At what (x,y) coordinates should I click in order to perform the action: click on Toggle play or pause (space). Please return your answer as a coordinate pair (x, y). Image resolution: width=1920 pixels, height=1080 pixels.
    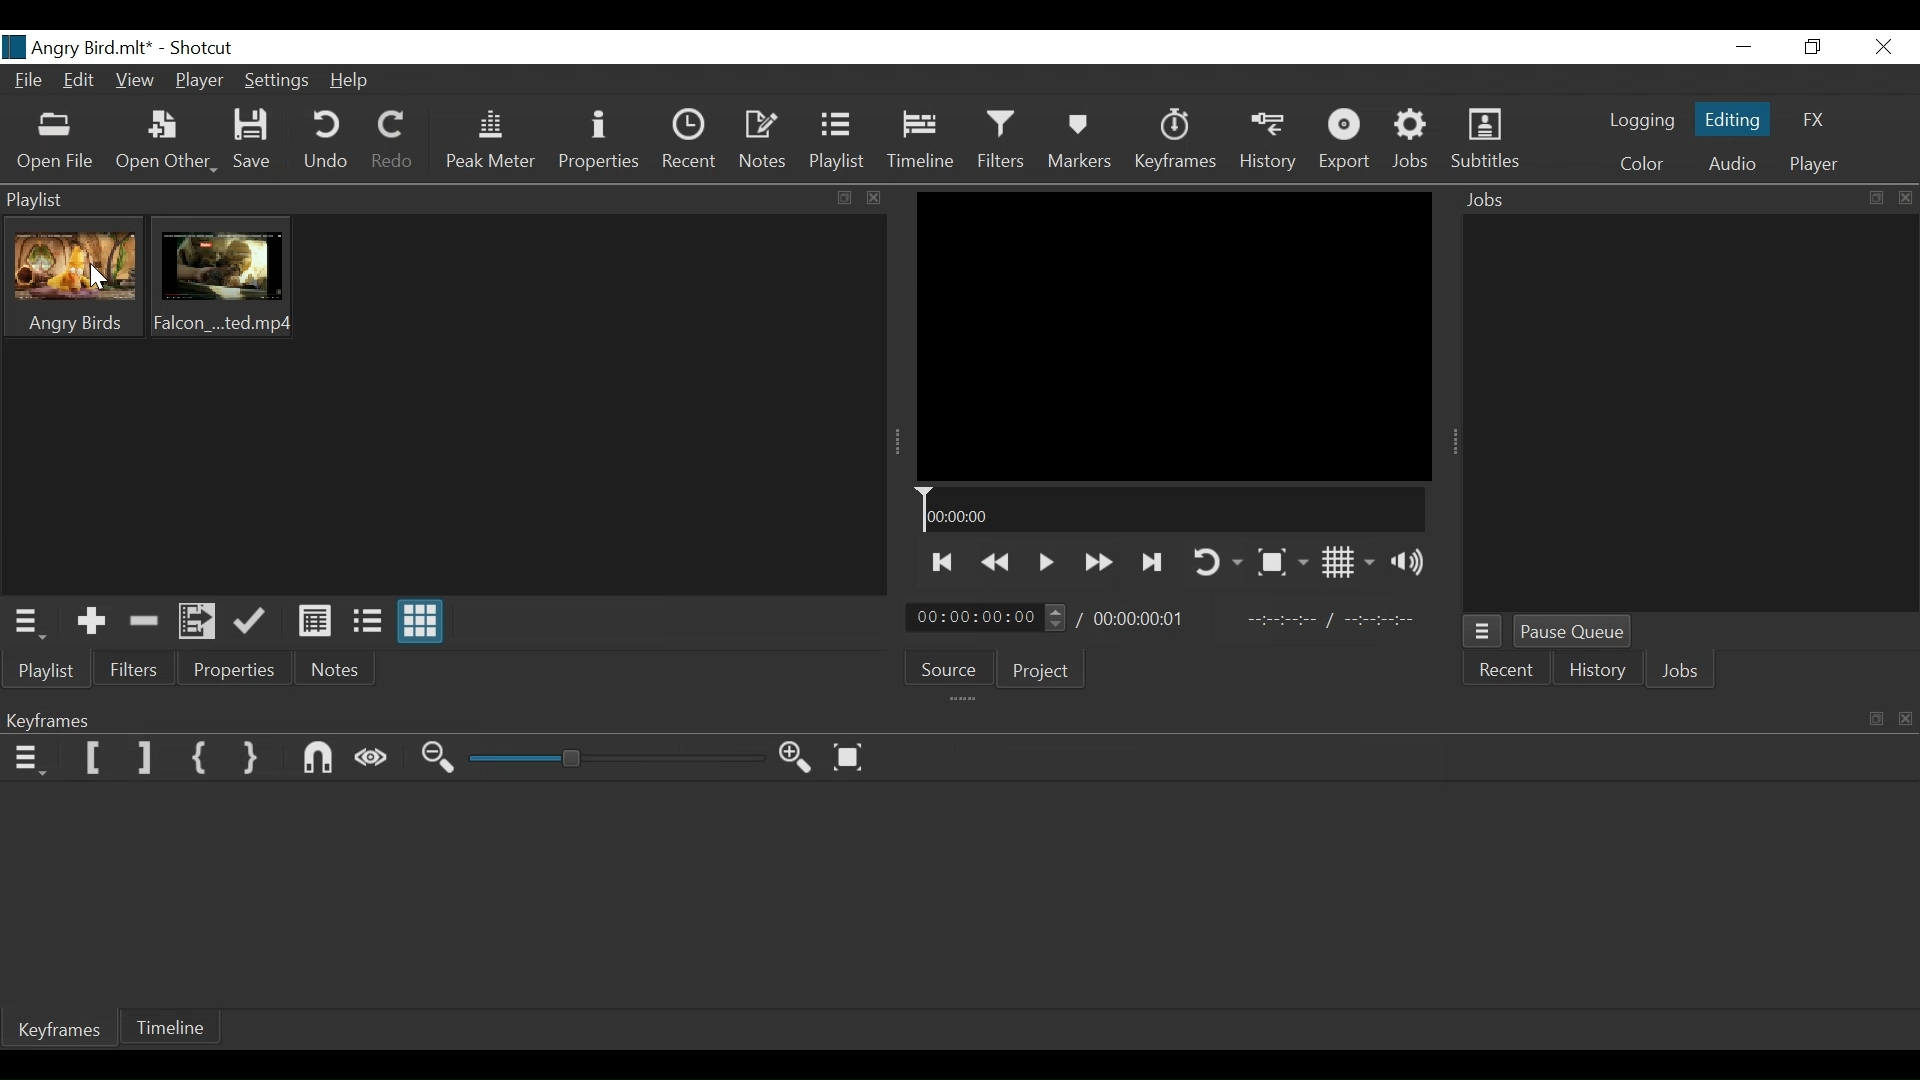
    Looking at the image, I should click on (1046, 561).